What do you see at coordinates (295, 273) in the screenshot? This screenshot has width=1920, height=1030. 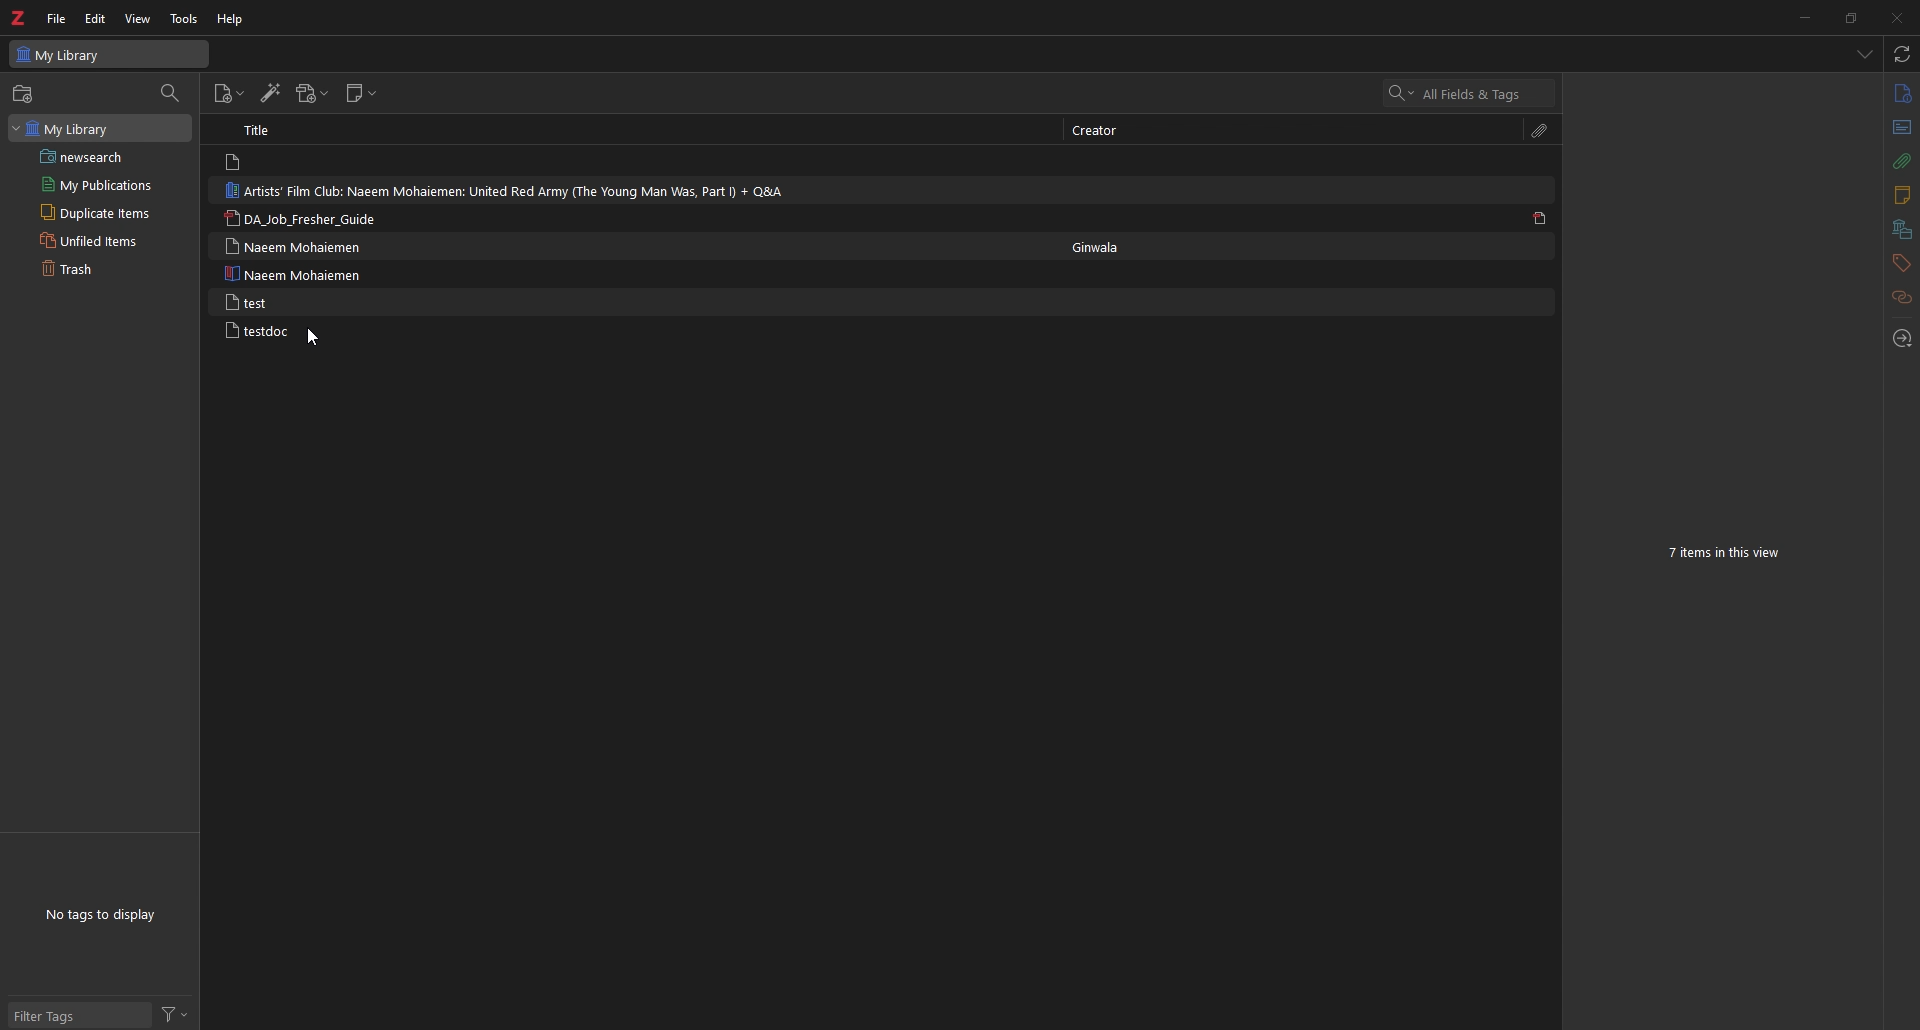 I see `Naeem Mohaiemen` at bounding box center [295, 273].